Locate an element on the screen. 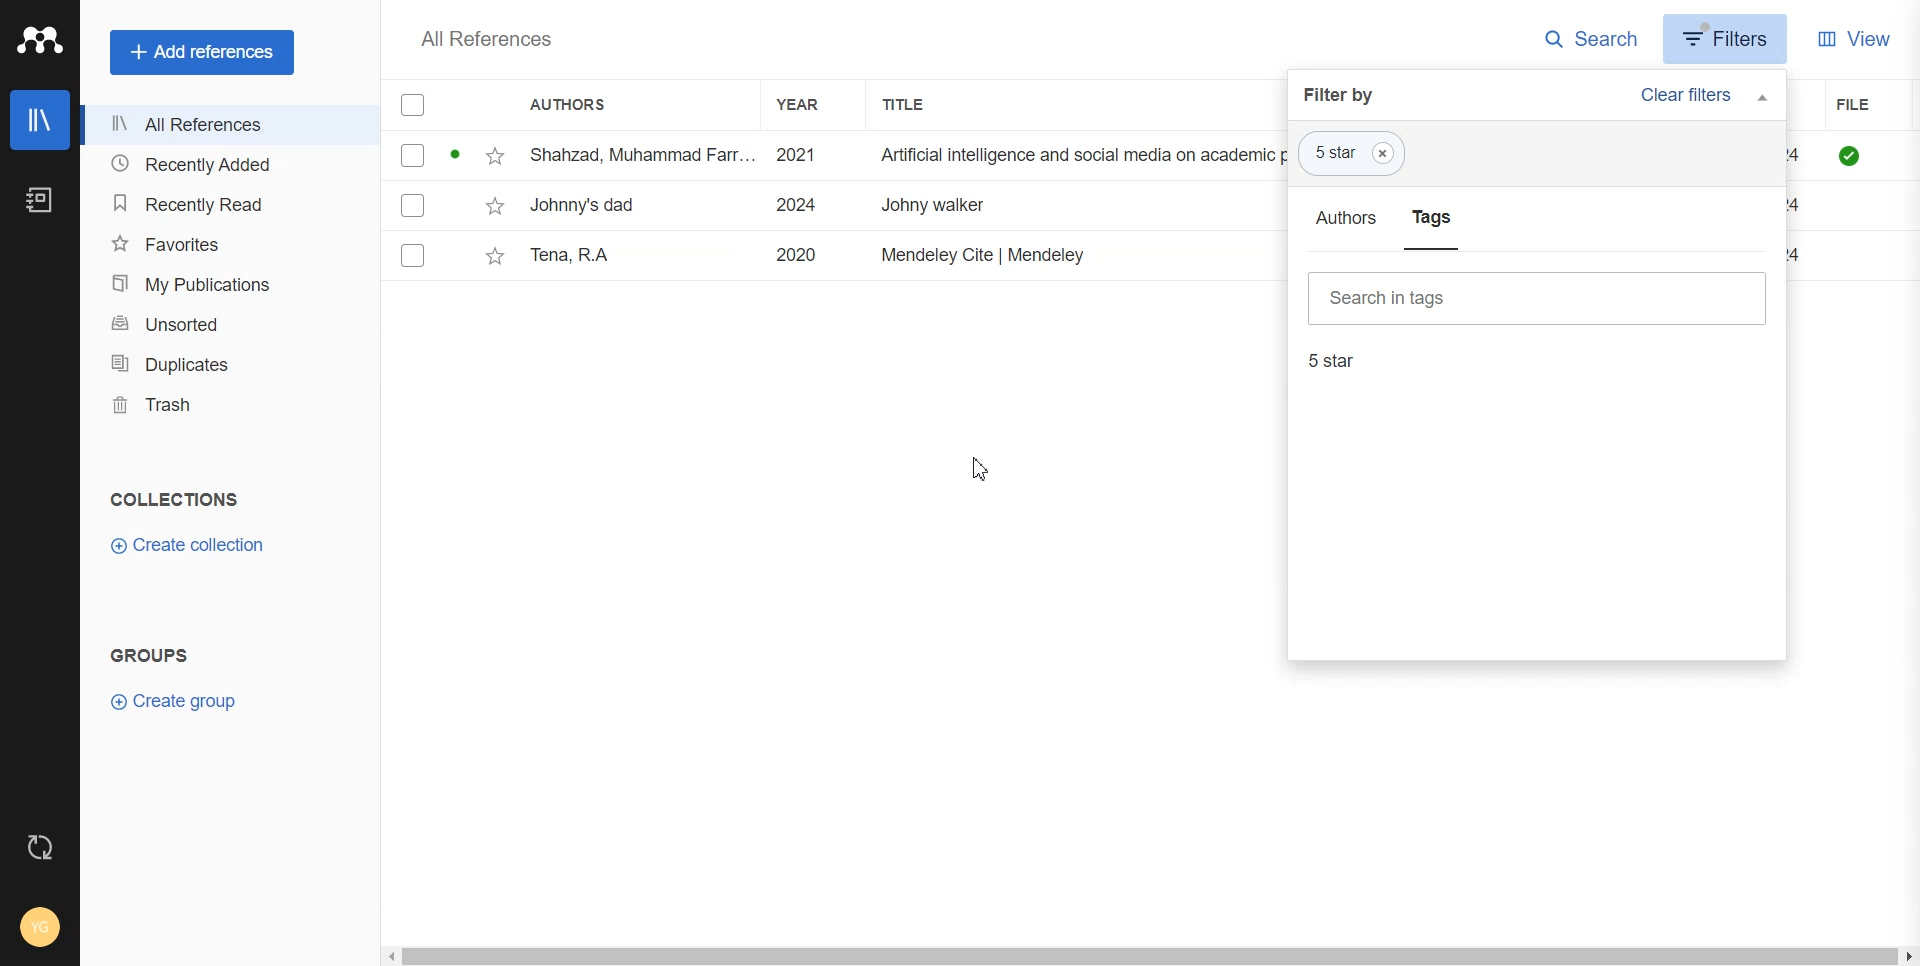  Checklist is located at coordinates (413, 104).